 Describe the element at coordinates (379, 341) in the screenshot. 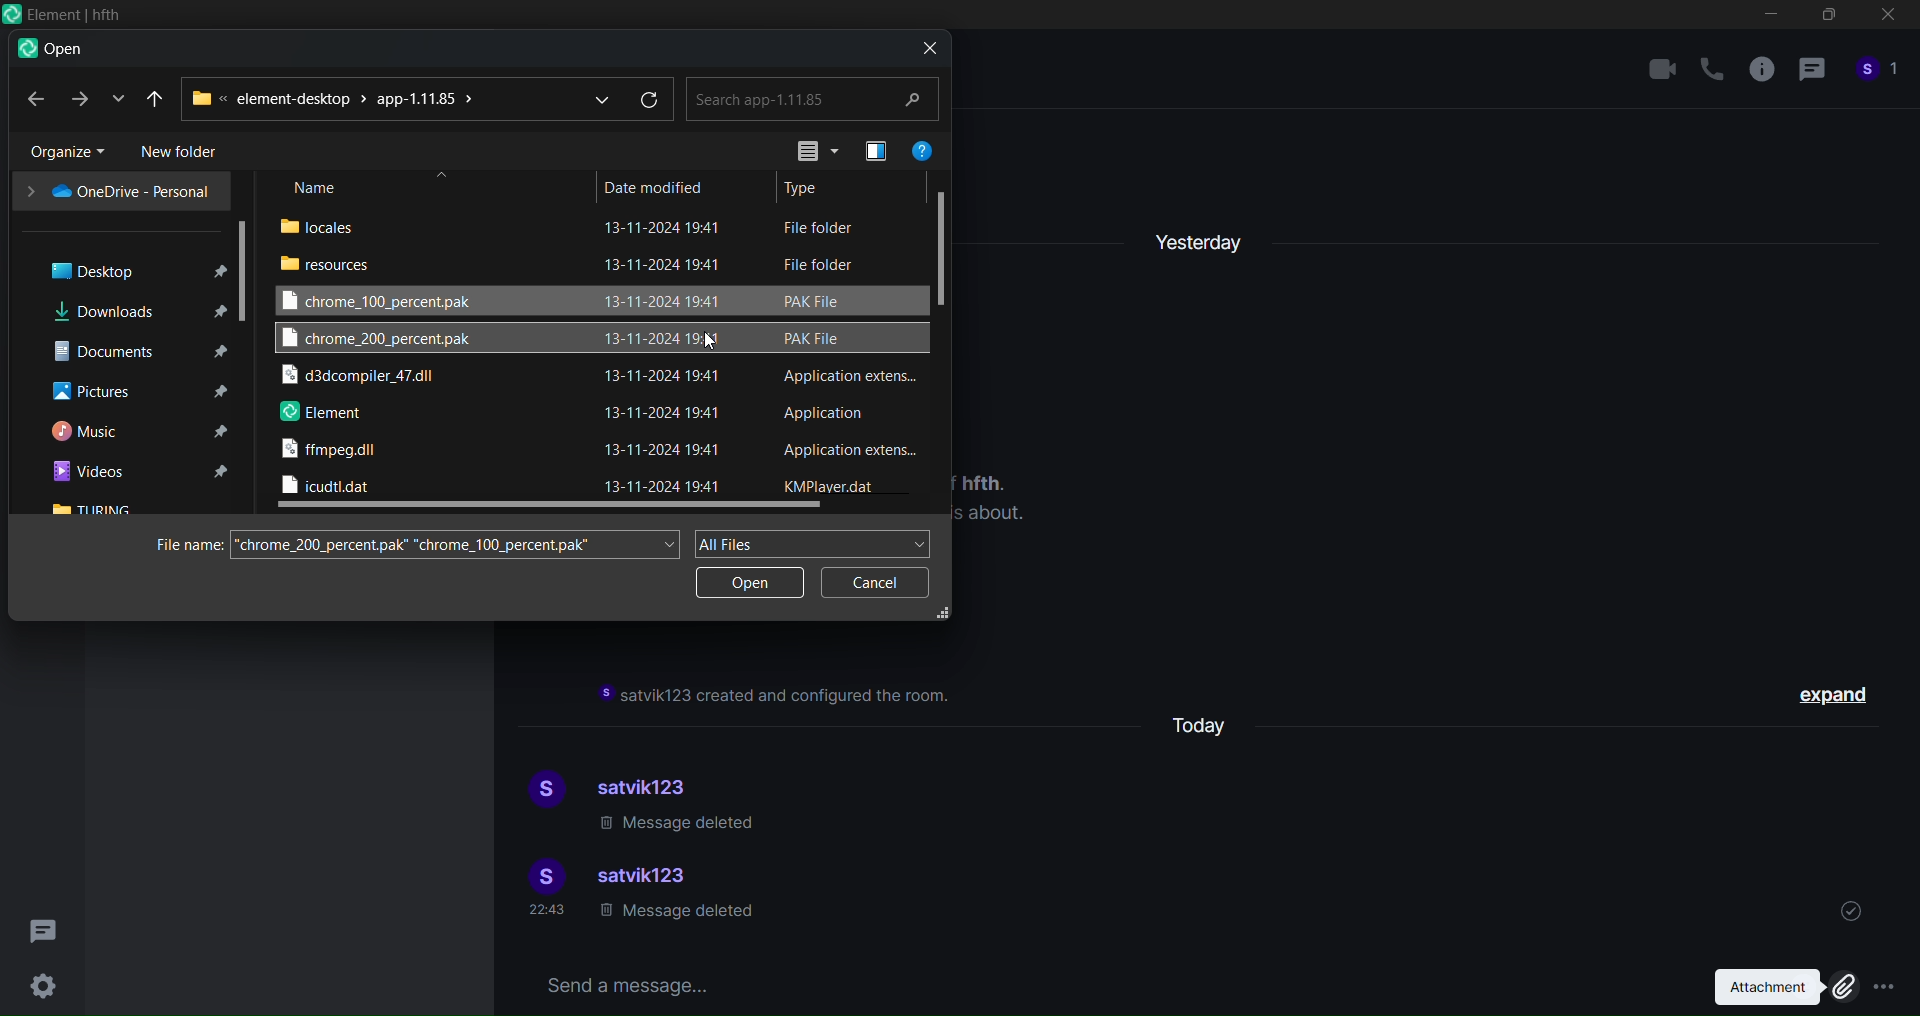

I see `chrome 200` at that location.